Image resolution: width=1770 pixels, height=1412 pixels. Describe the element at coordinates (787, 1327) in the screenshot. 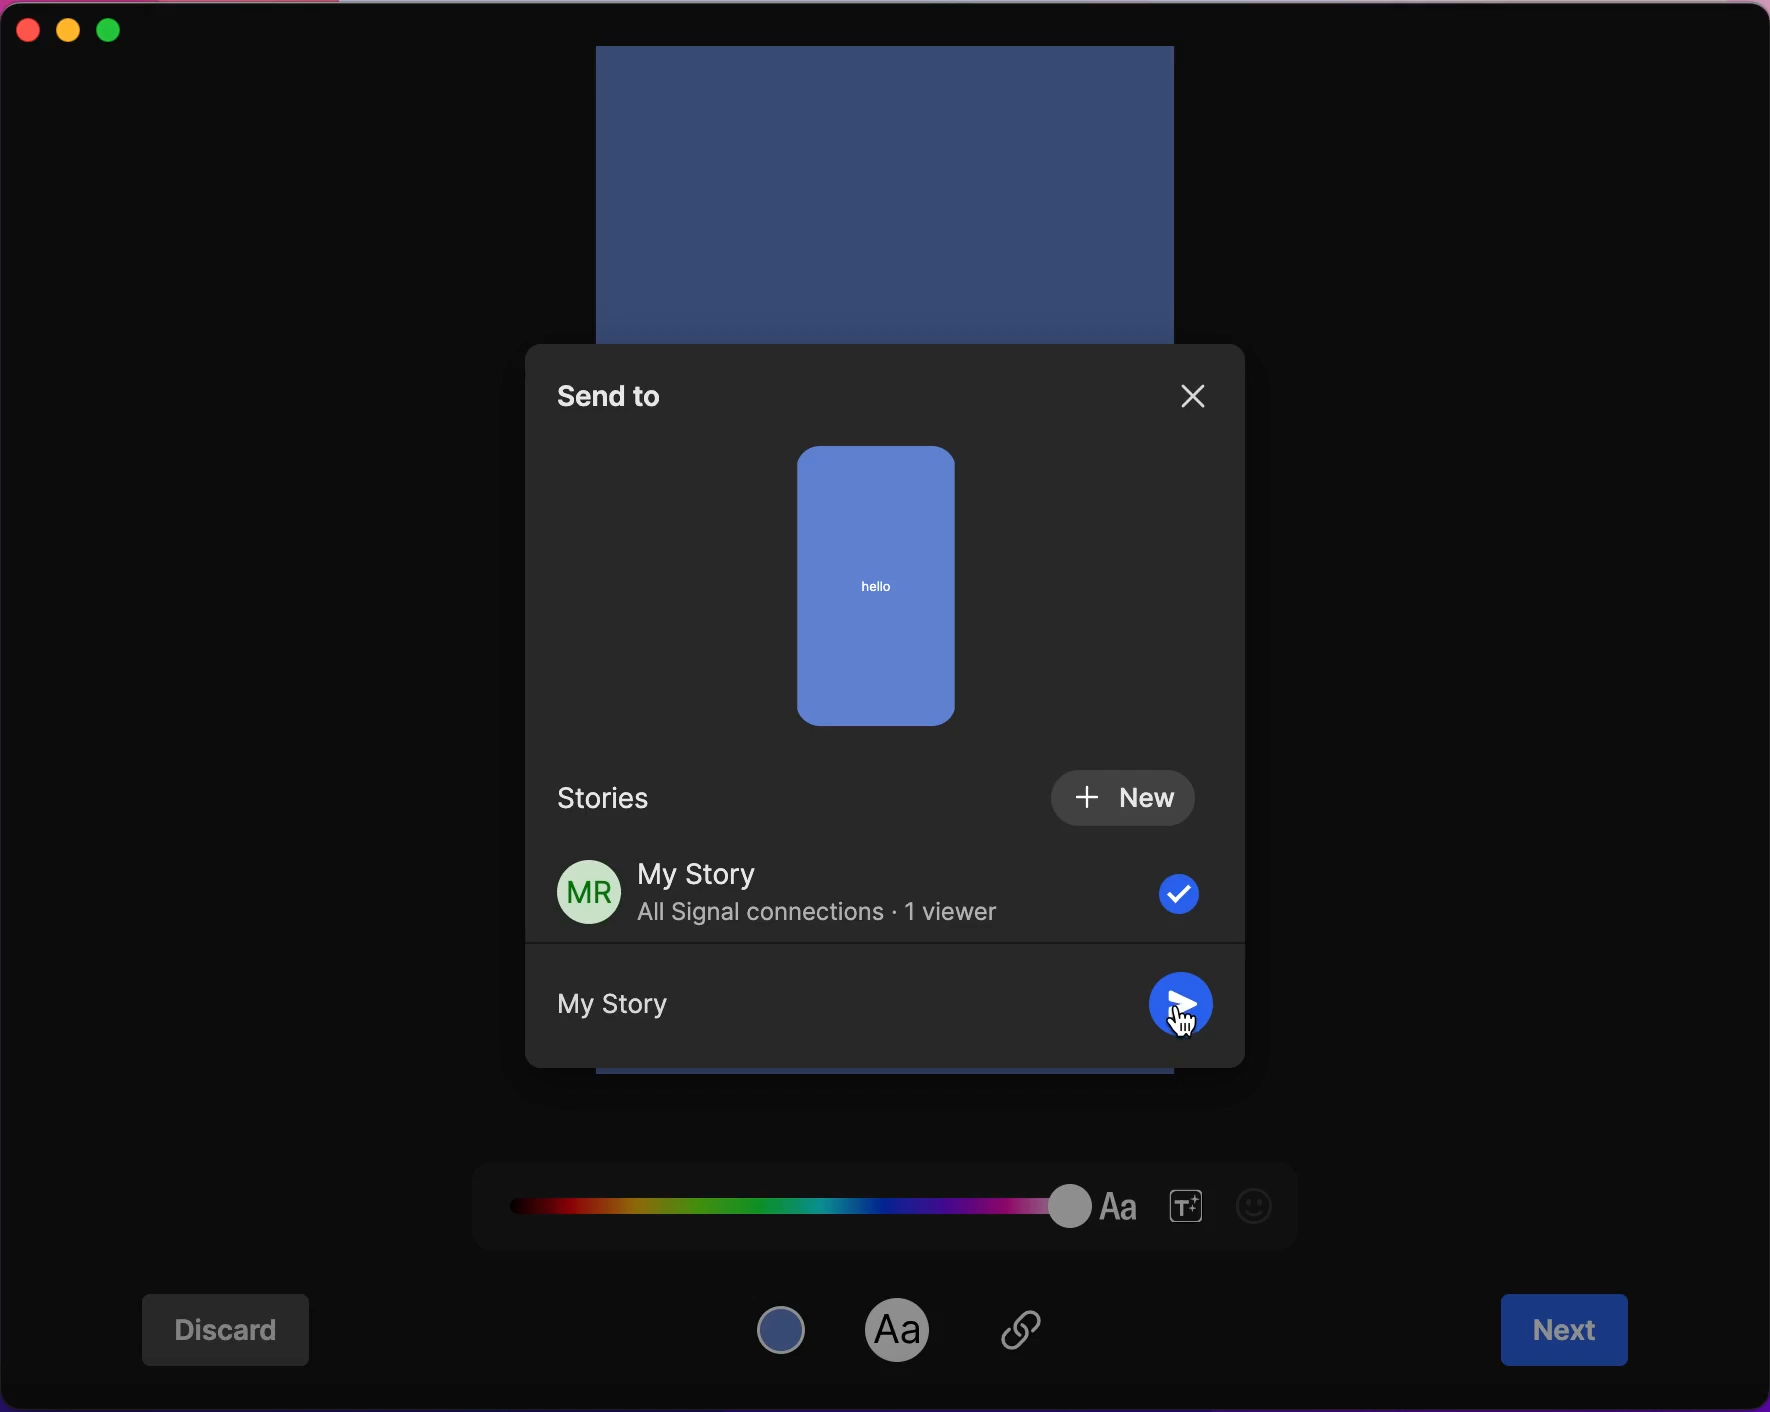

I see `color` at that location.